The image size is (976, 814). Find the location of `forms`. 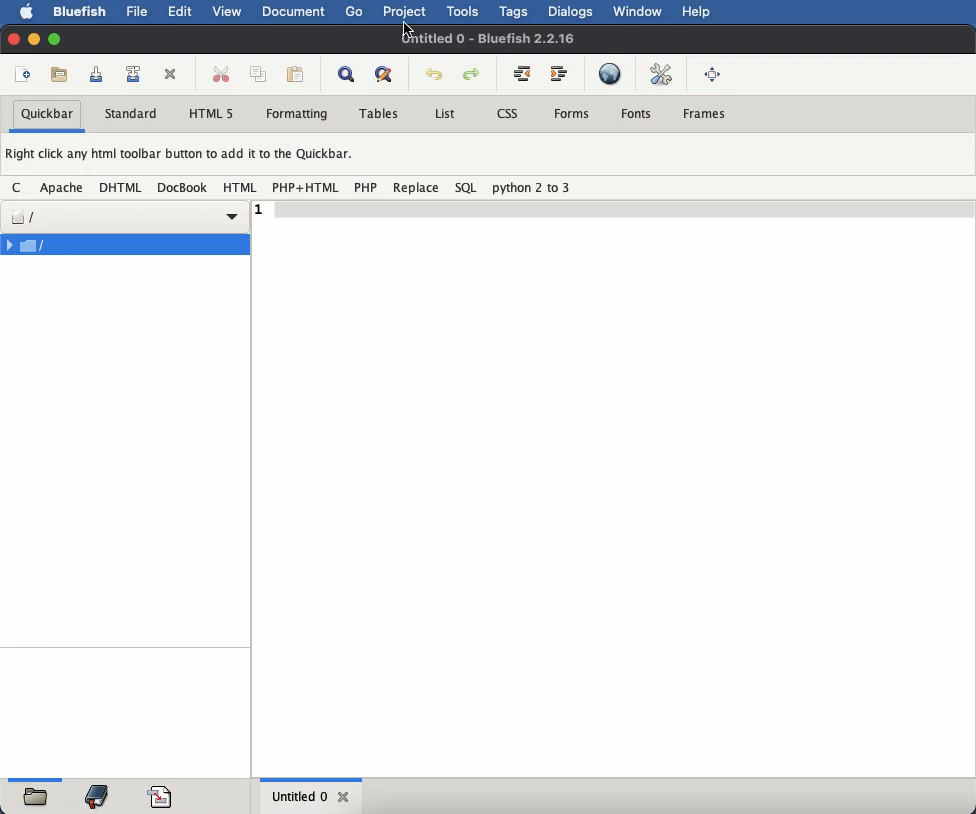

forms is located at coordinates (572, 114).